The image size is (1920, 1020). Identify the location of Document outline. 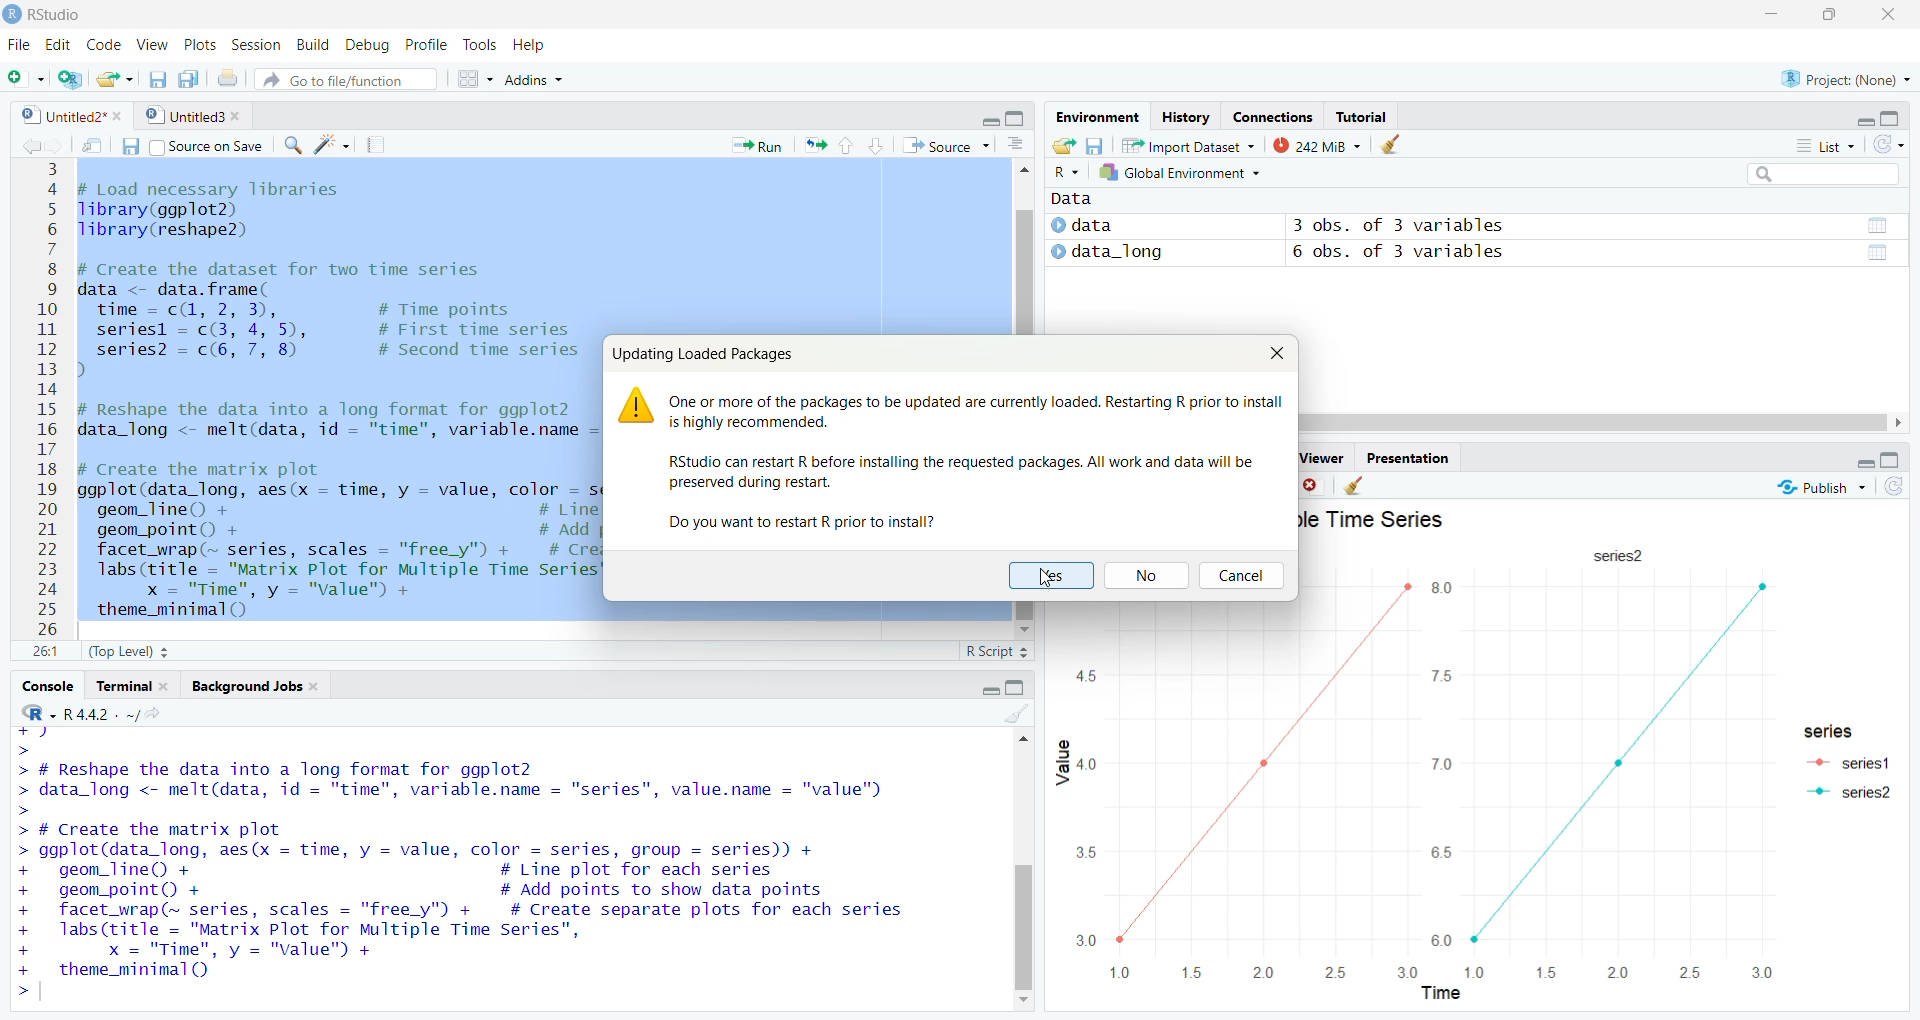
(1016, 147).